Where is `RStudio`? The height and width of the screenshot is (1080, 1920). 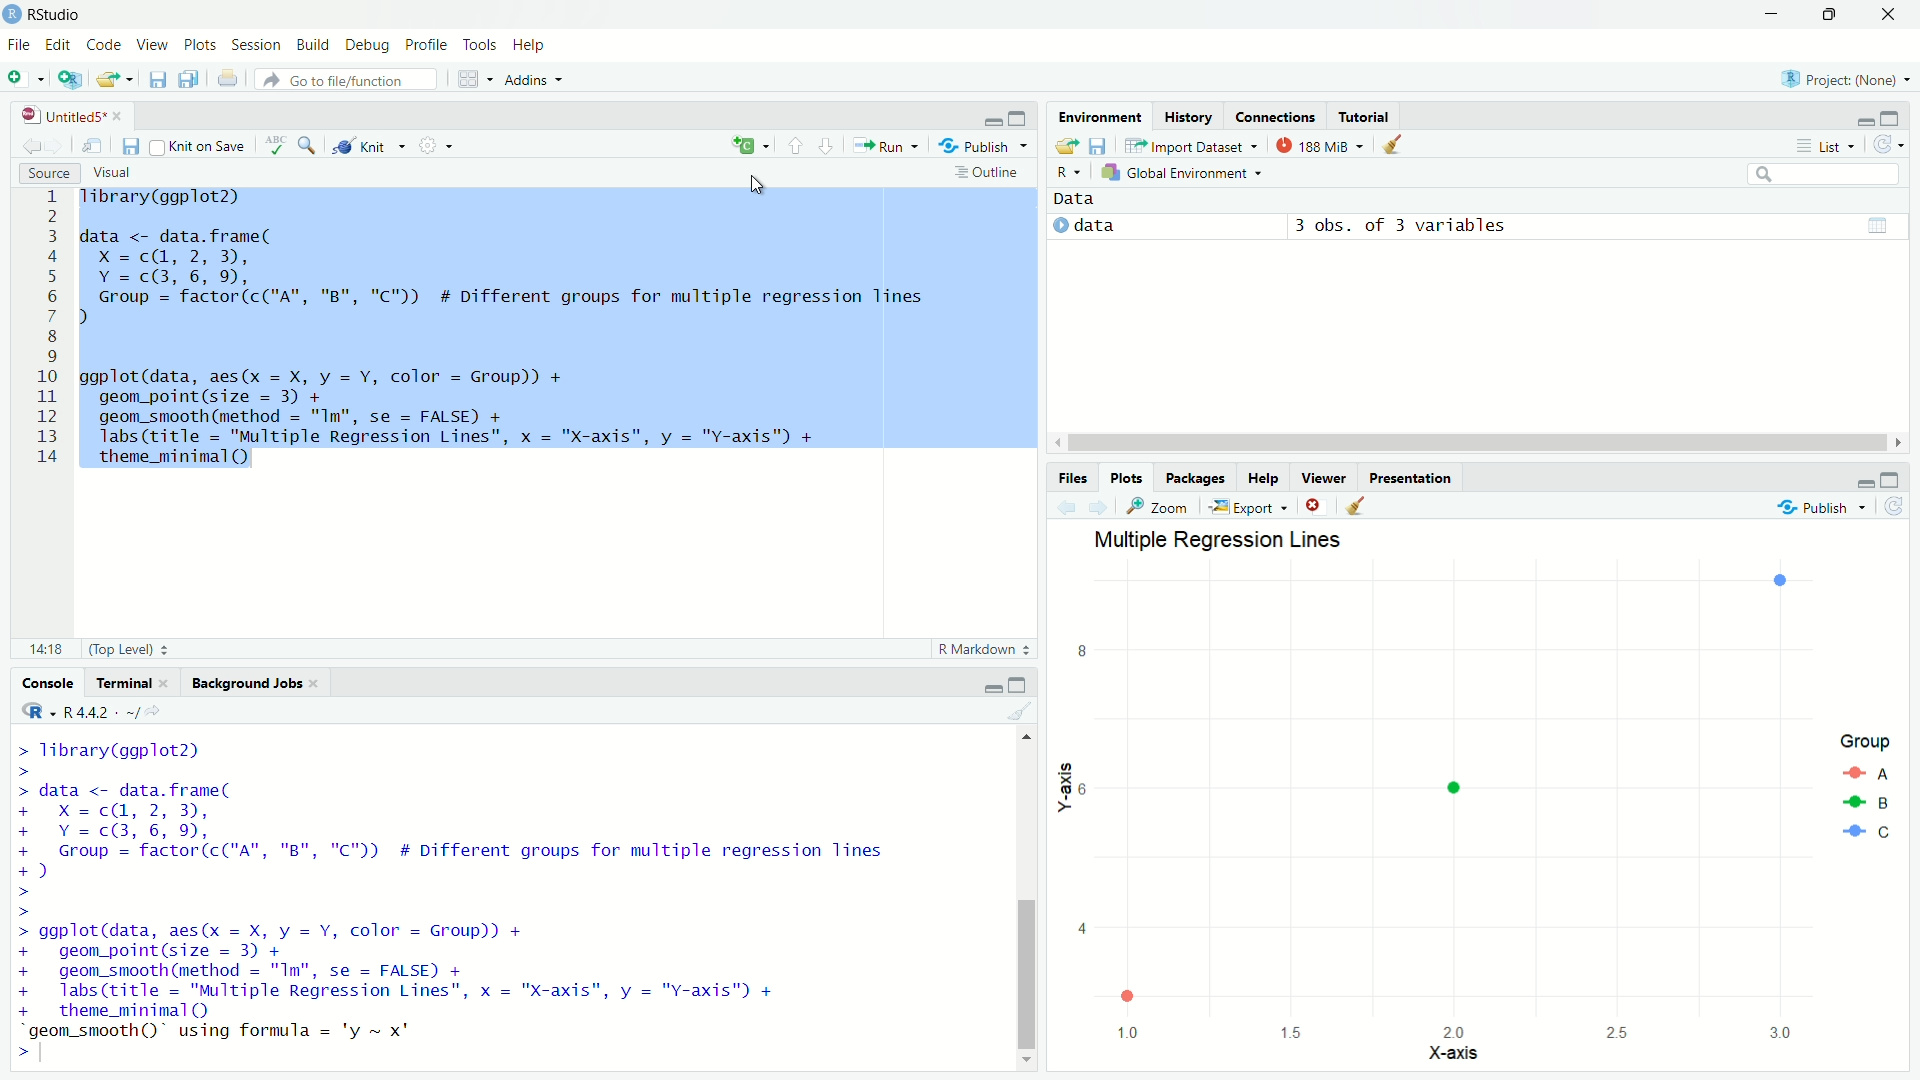
RStudio is located at coordinates (47, 14).